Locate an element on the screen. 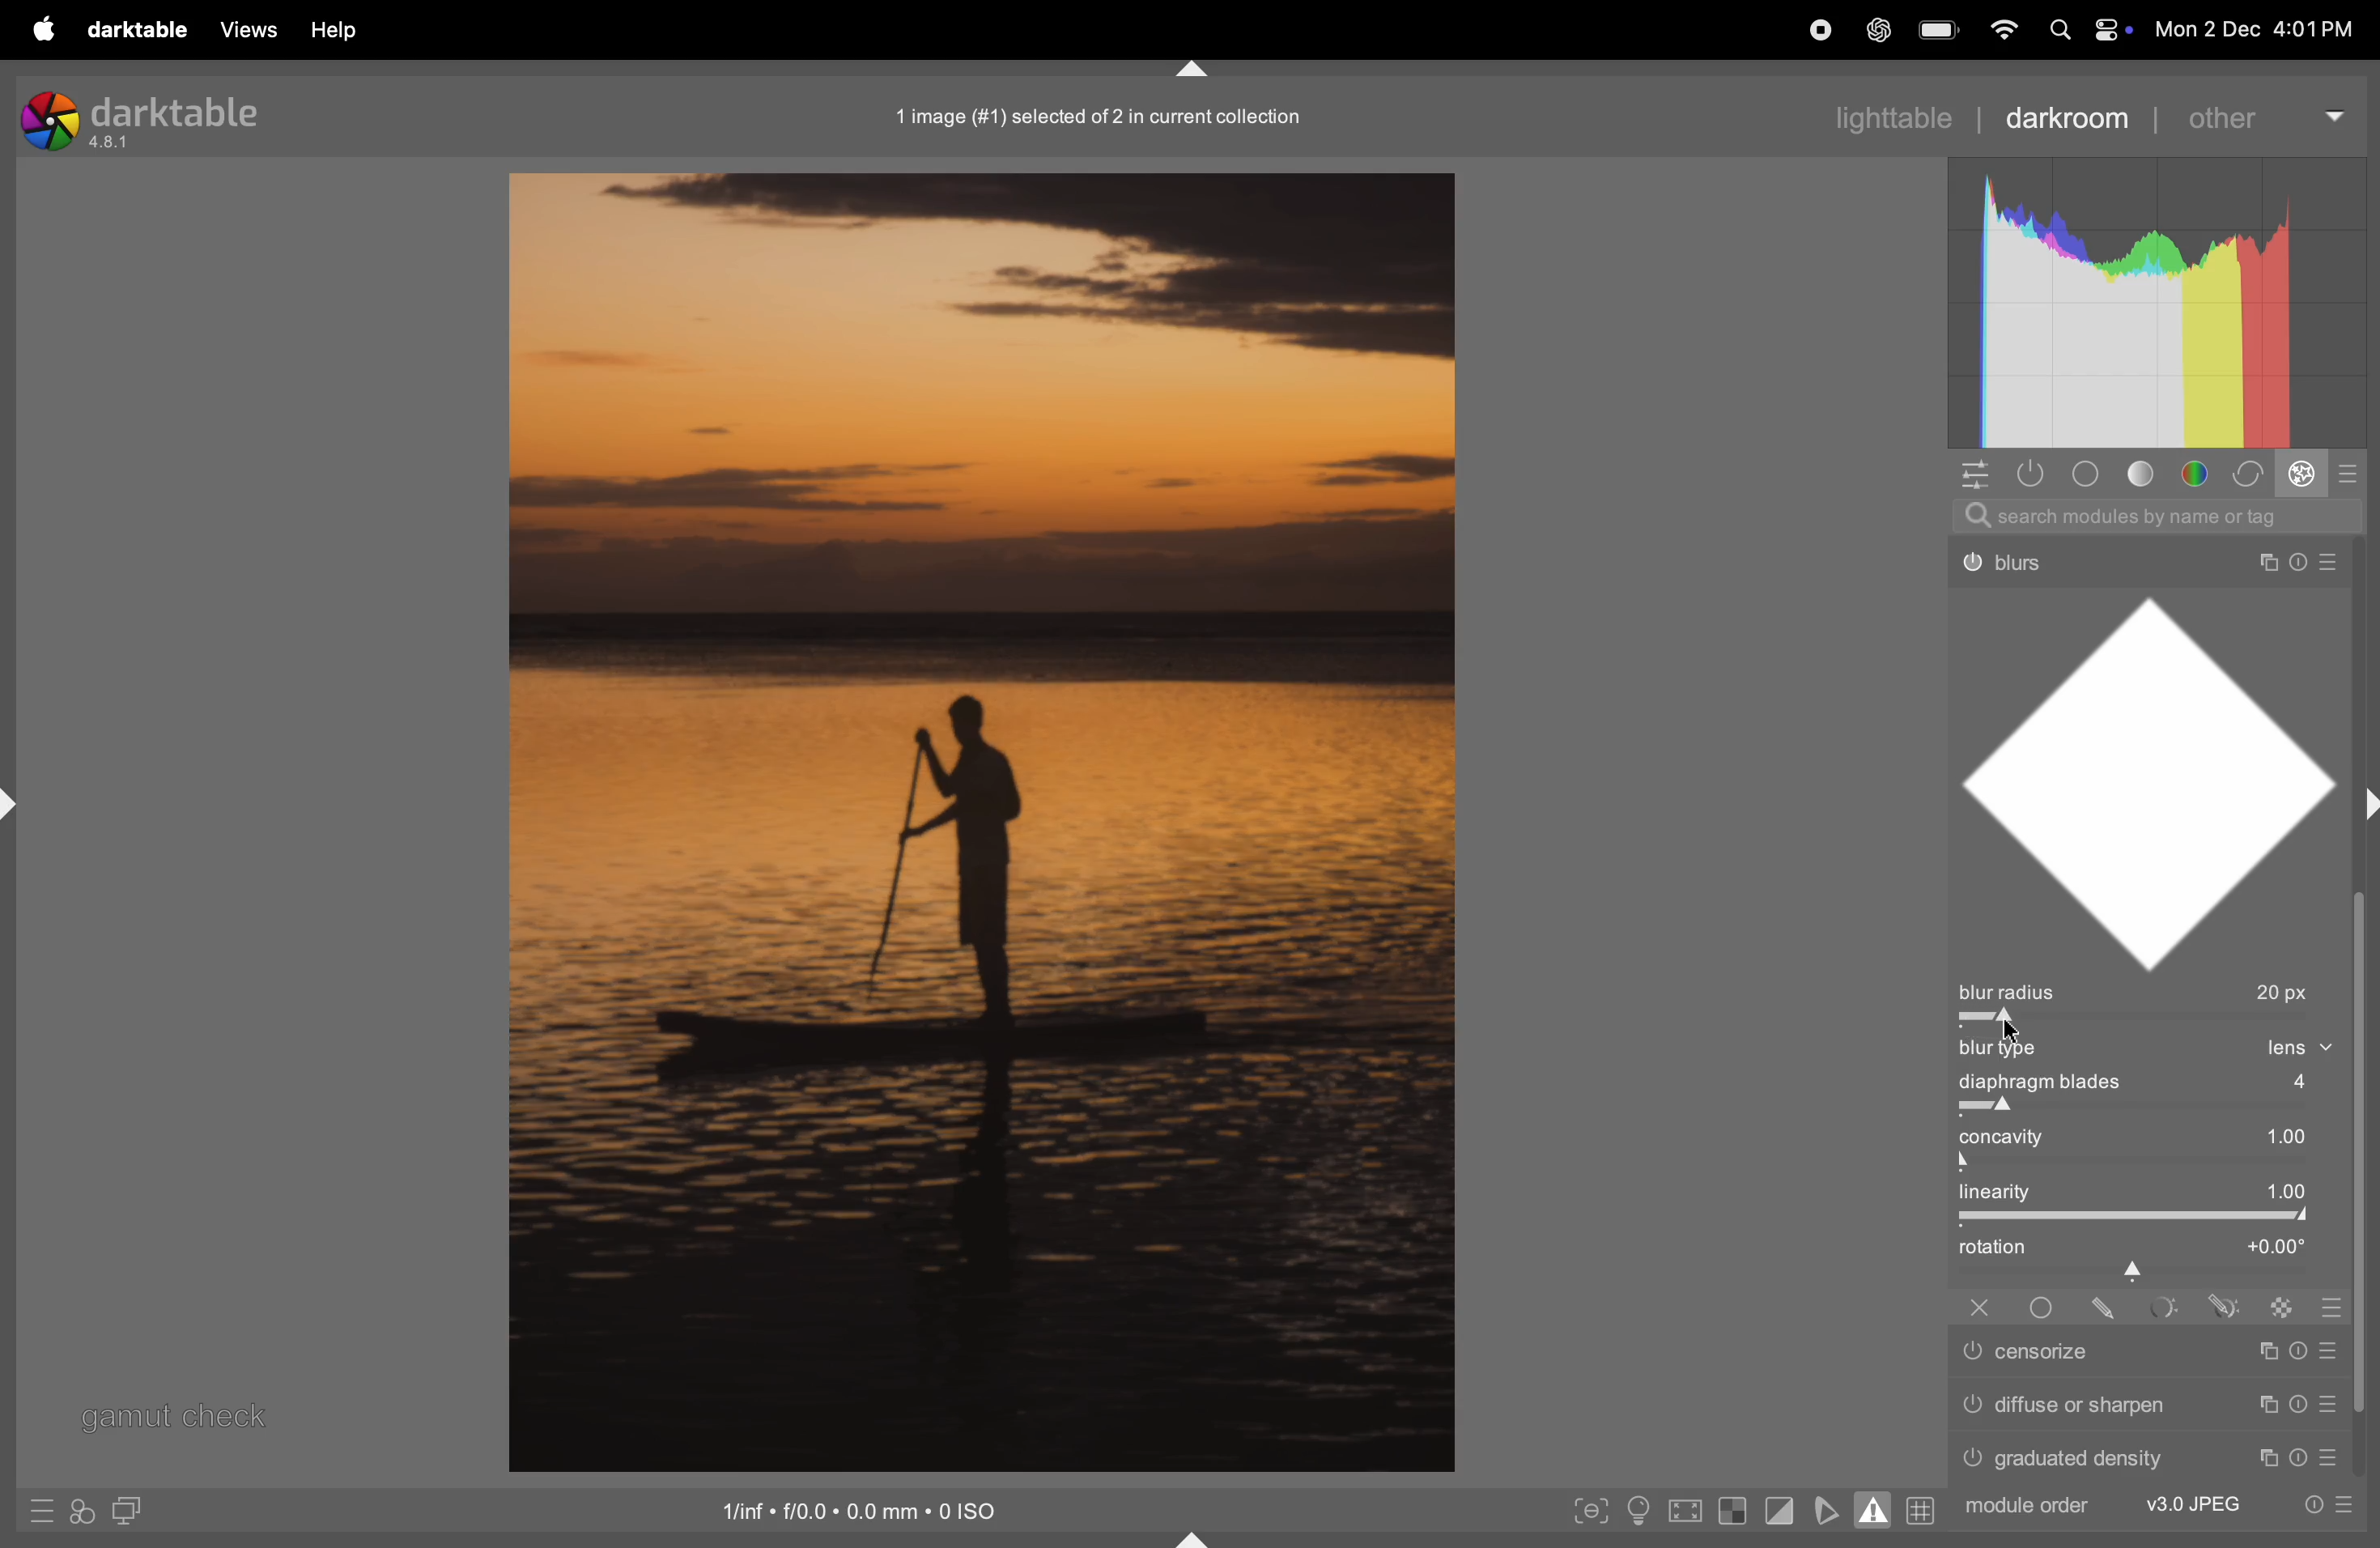 Image resolution: width=2380 pixels, height=1548 pixels. togglee bar is located at coordinates (2141, 1217).